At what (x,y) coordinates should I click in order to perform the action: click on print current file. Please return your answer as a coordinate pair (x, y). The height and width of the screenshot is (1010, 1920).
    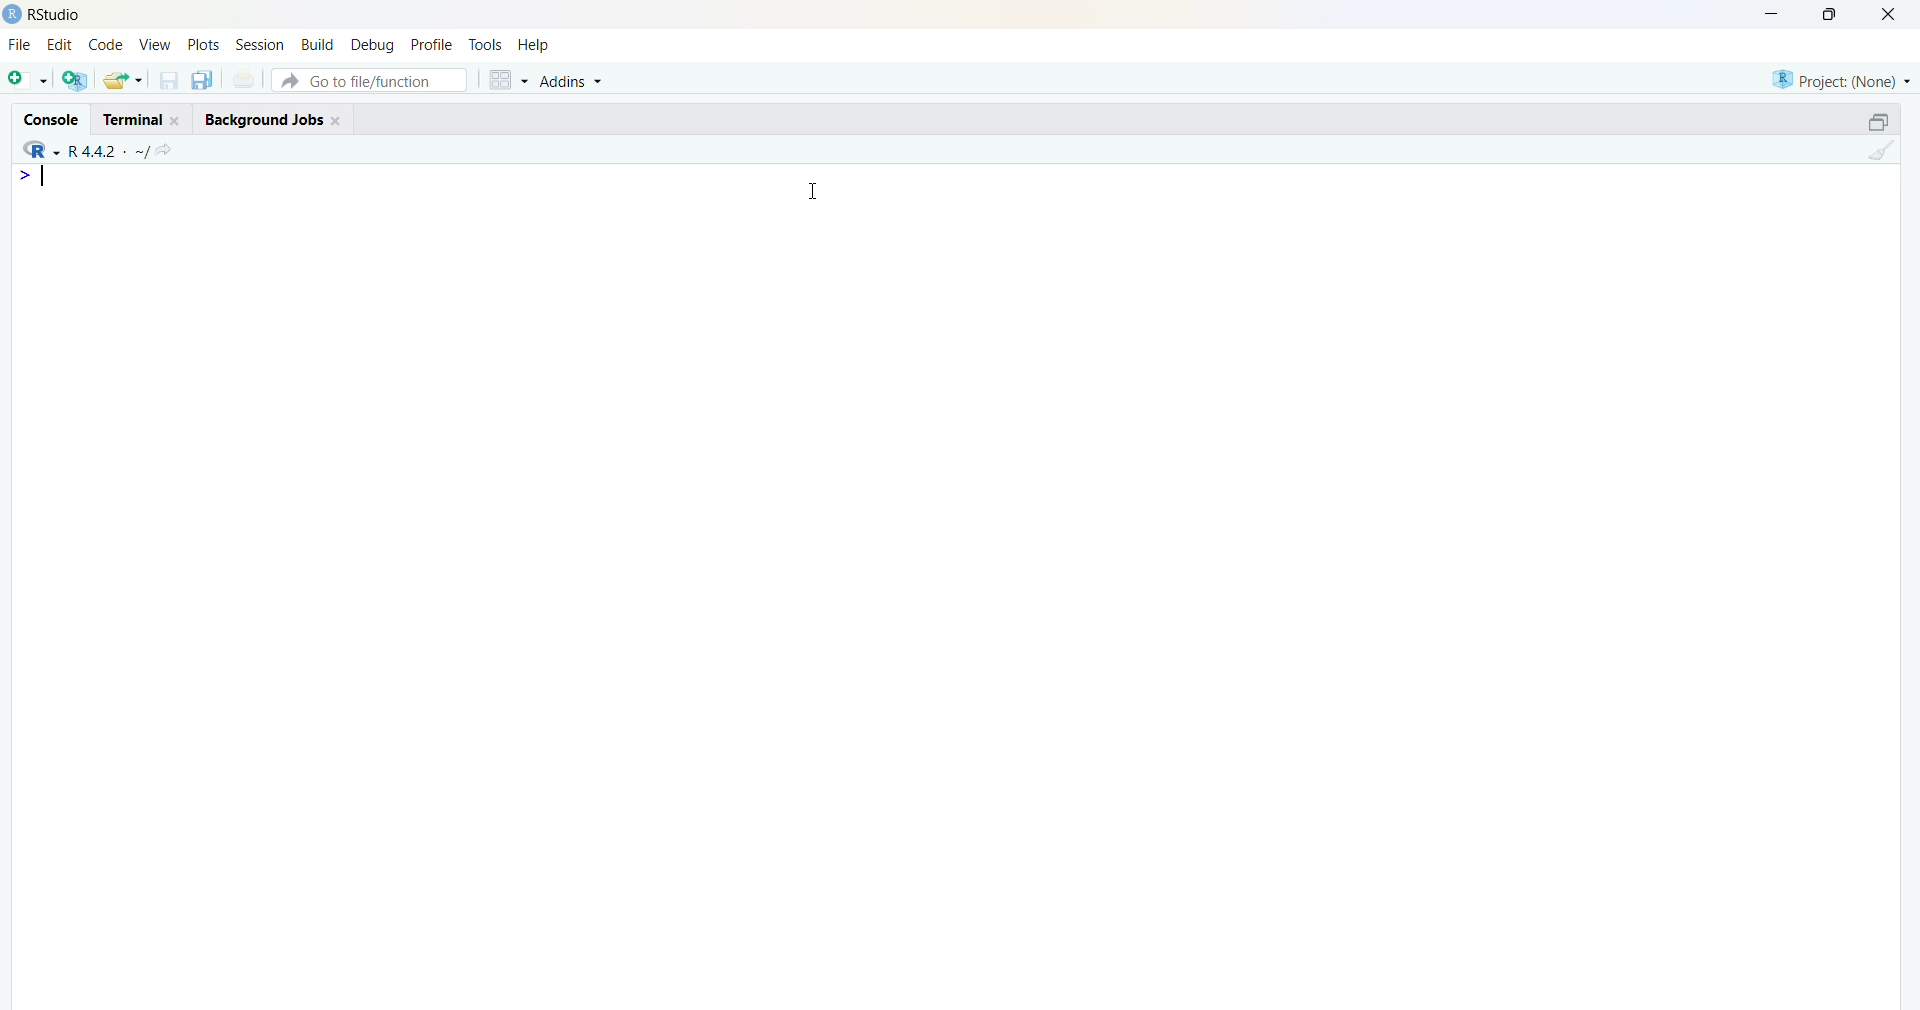
    Looking at the image, I should click on (241, 79).